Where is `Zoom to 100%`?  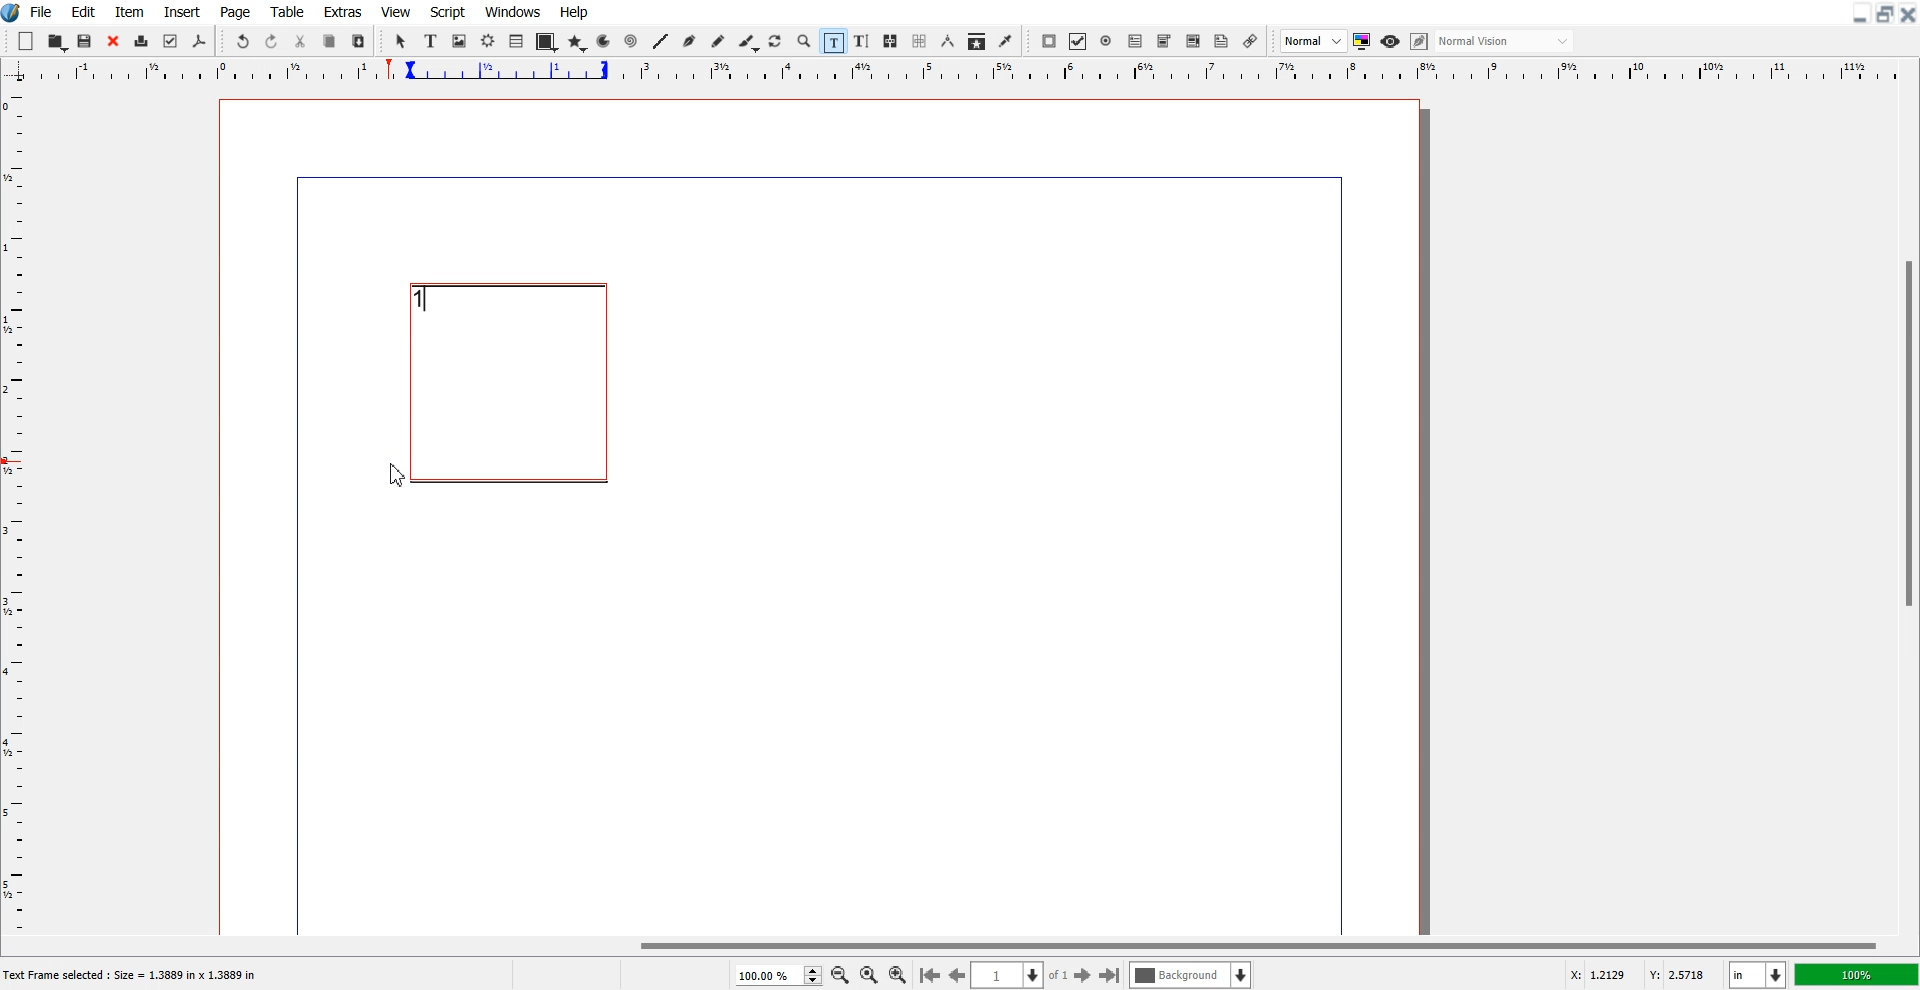
Zoom to 100% is located at coordinates (869, 976).